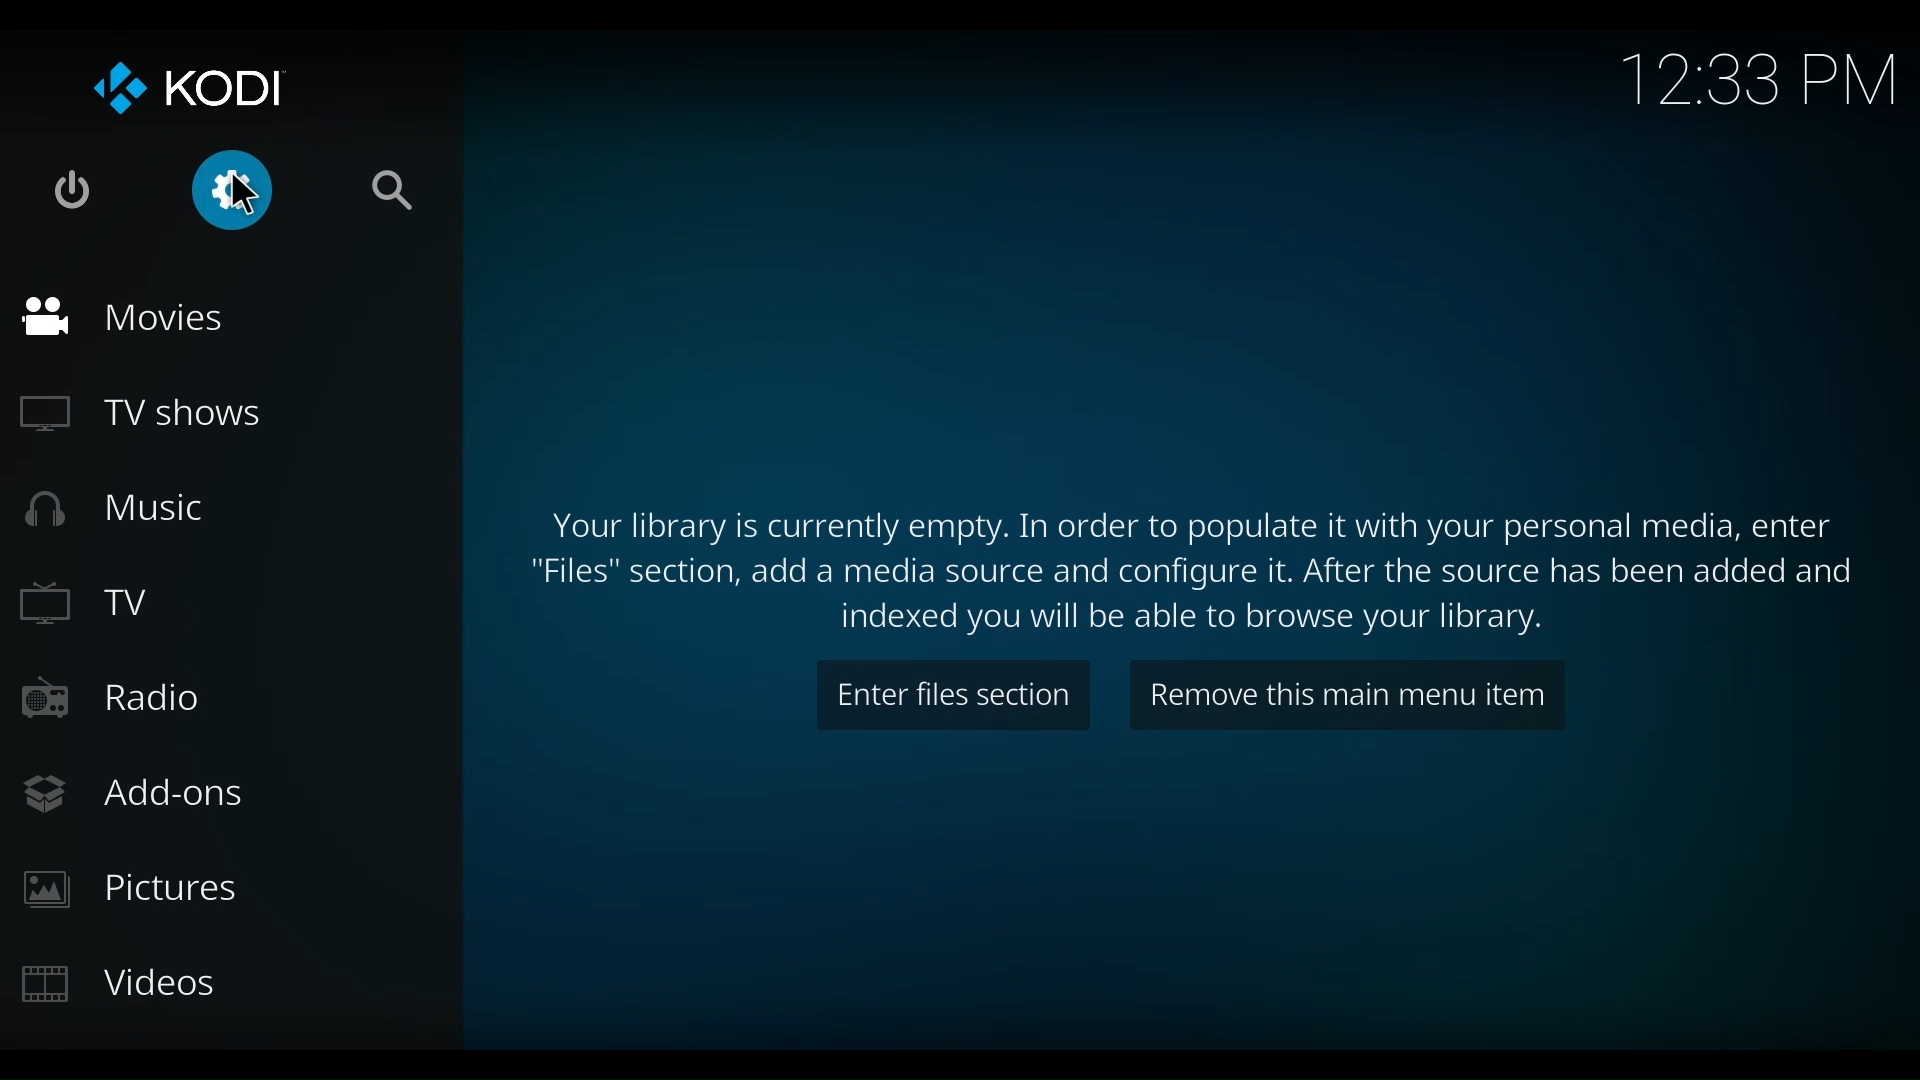 This screenshot has width=1920, height=1080. Describe the element at coordinates (73, 189) in the screenshot. I see `Power options` at that location.